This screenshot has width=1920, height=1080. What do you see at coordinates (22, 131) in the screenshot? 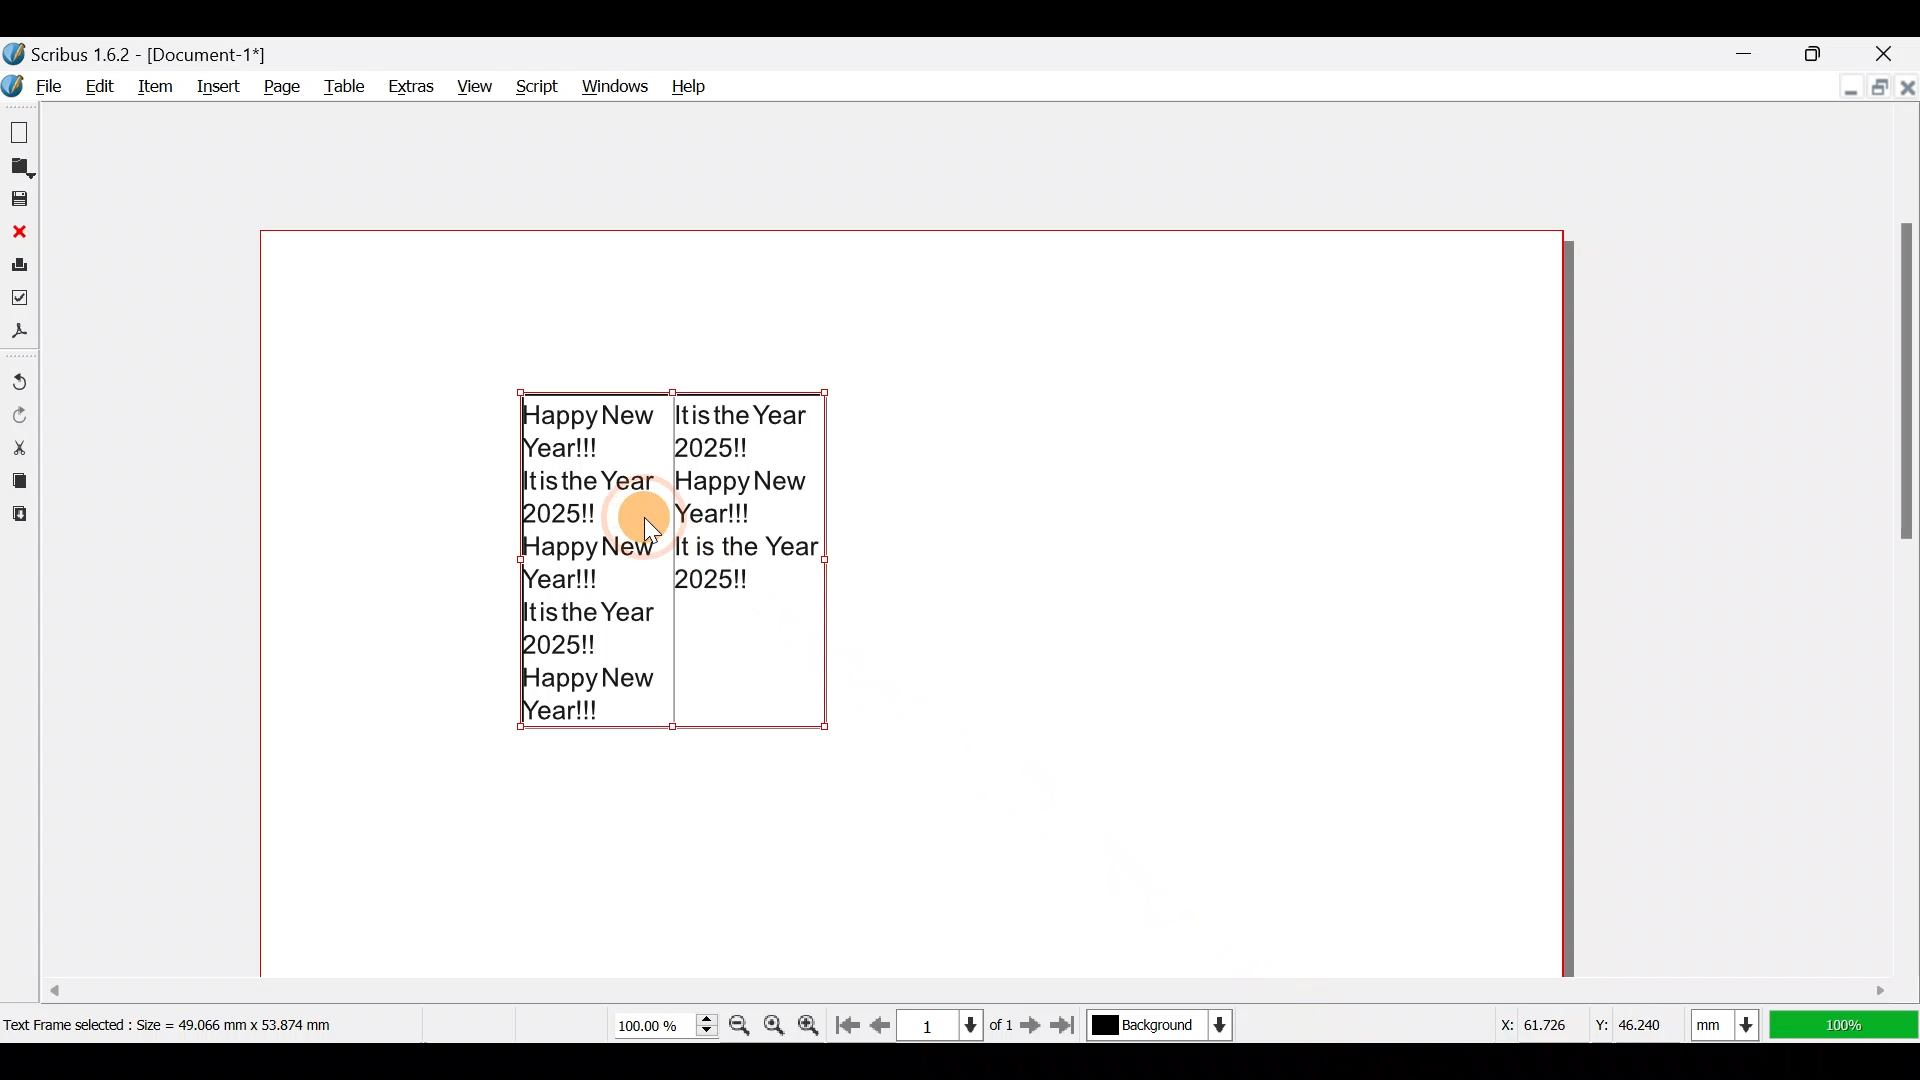
I see `New` at bounding box center [22, 131].